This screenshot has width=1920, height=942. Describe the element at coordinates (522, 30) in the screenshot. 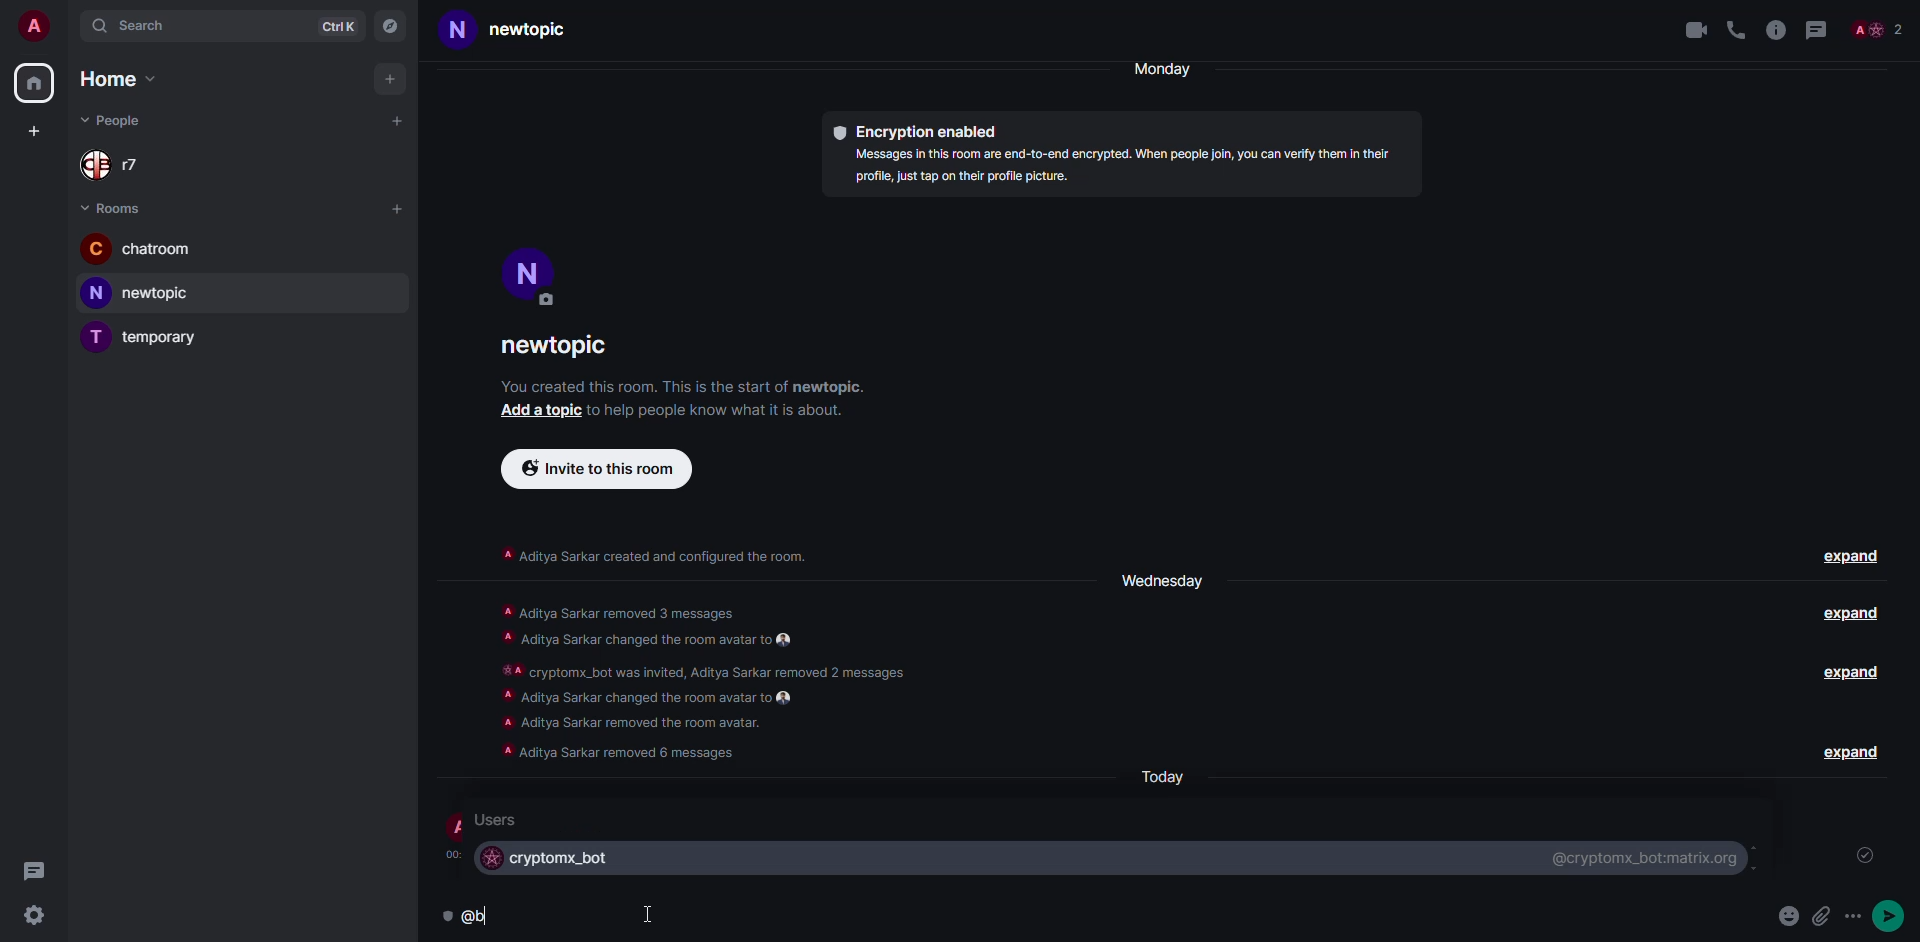

I see `room` at that location.